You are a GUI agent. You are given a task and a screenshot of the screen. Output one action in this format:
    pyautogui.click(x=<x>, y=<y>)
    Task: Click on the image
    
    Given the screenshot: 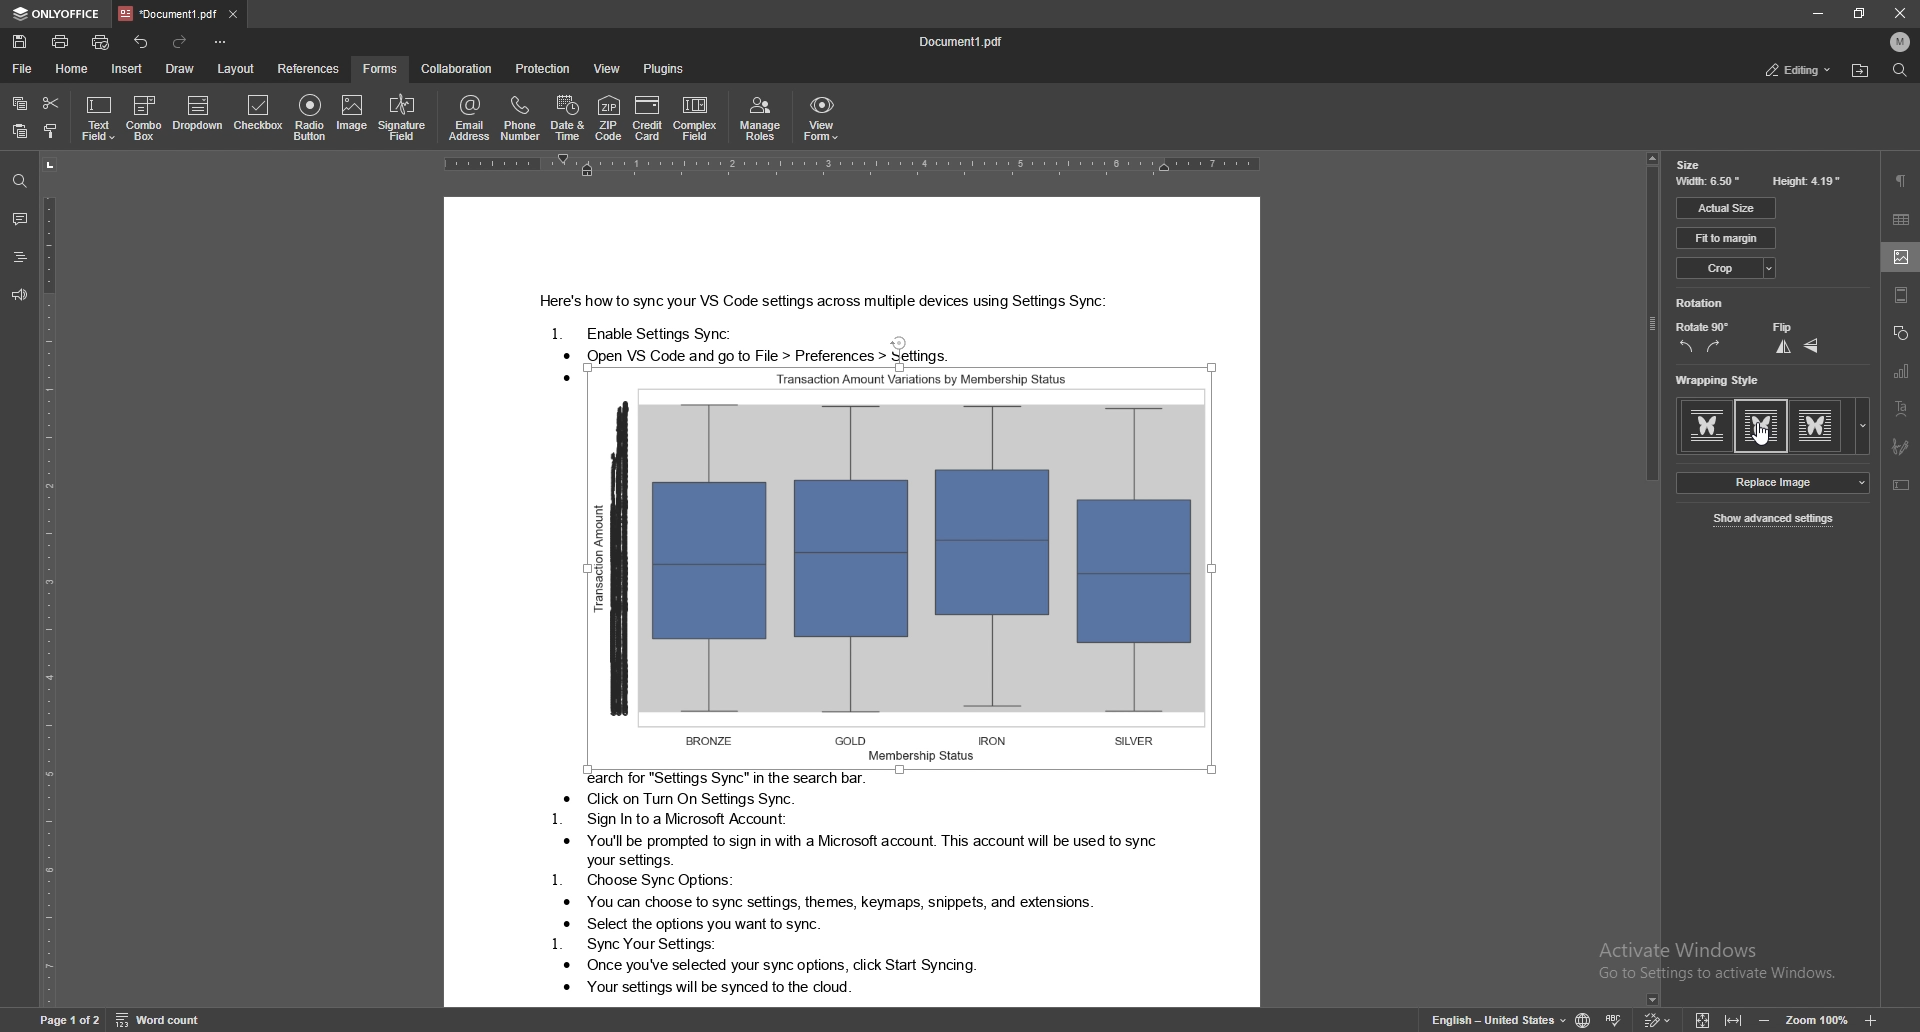 What is the action you would take?
    pyautogui.click(x=1901, y=256)
    